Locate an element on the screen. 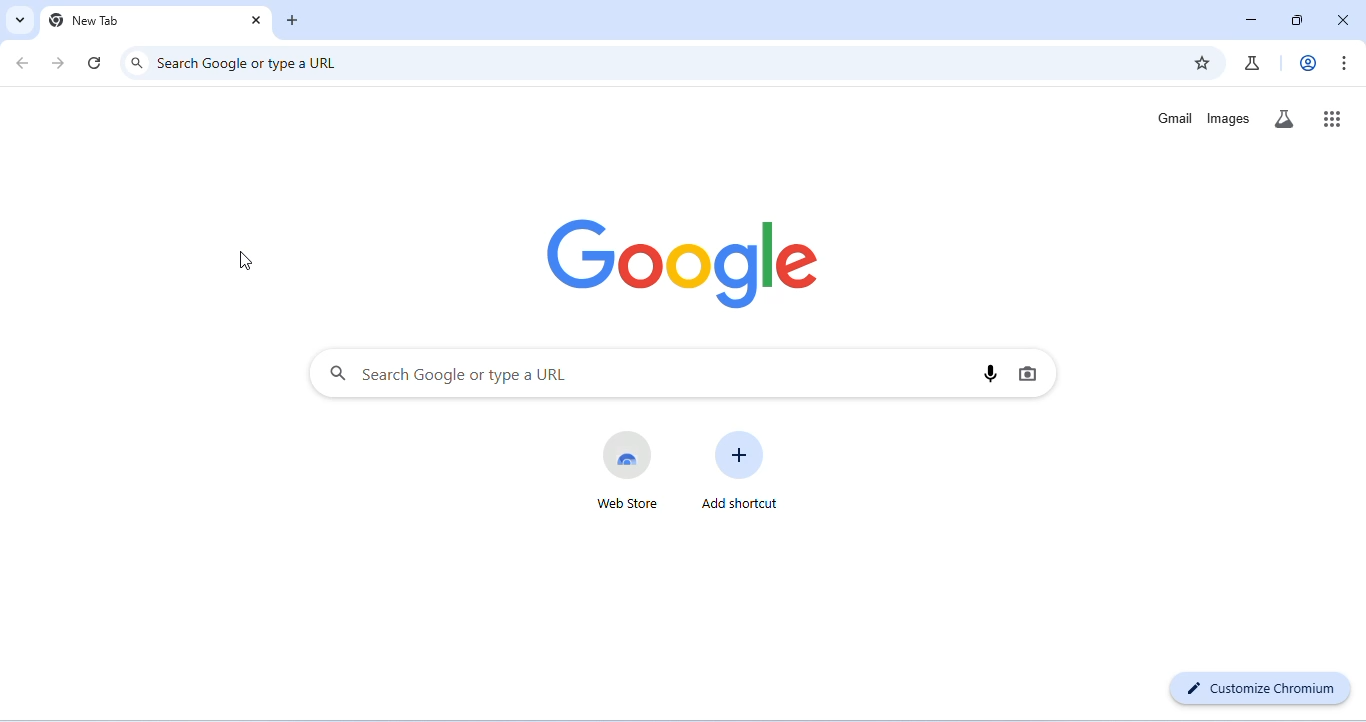 This screenshot has width=1366, height=722. customize and control chromium is located at coordinates (1344, 61).